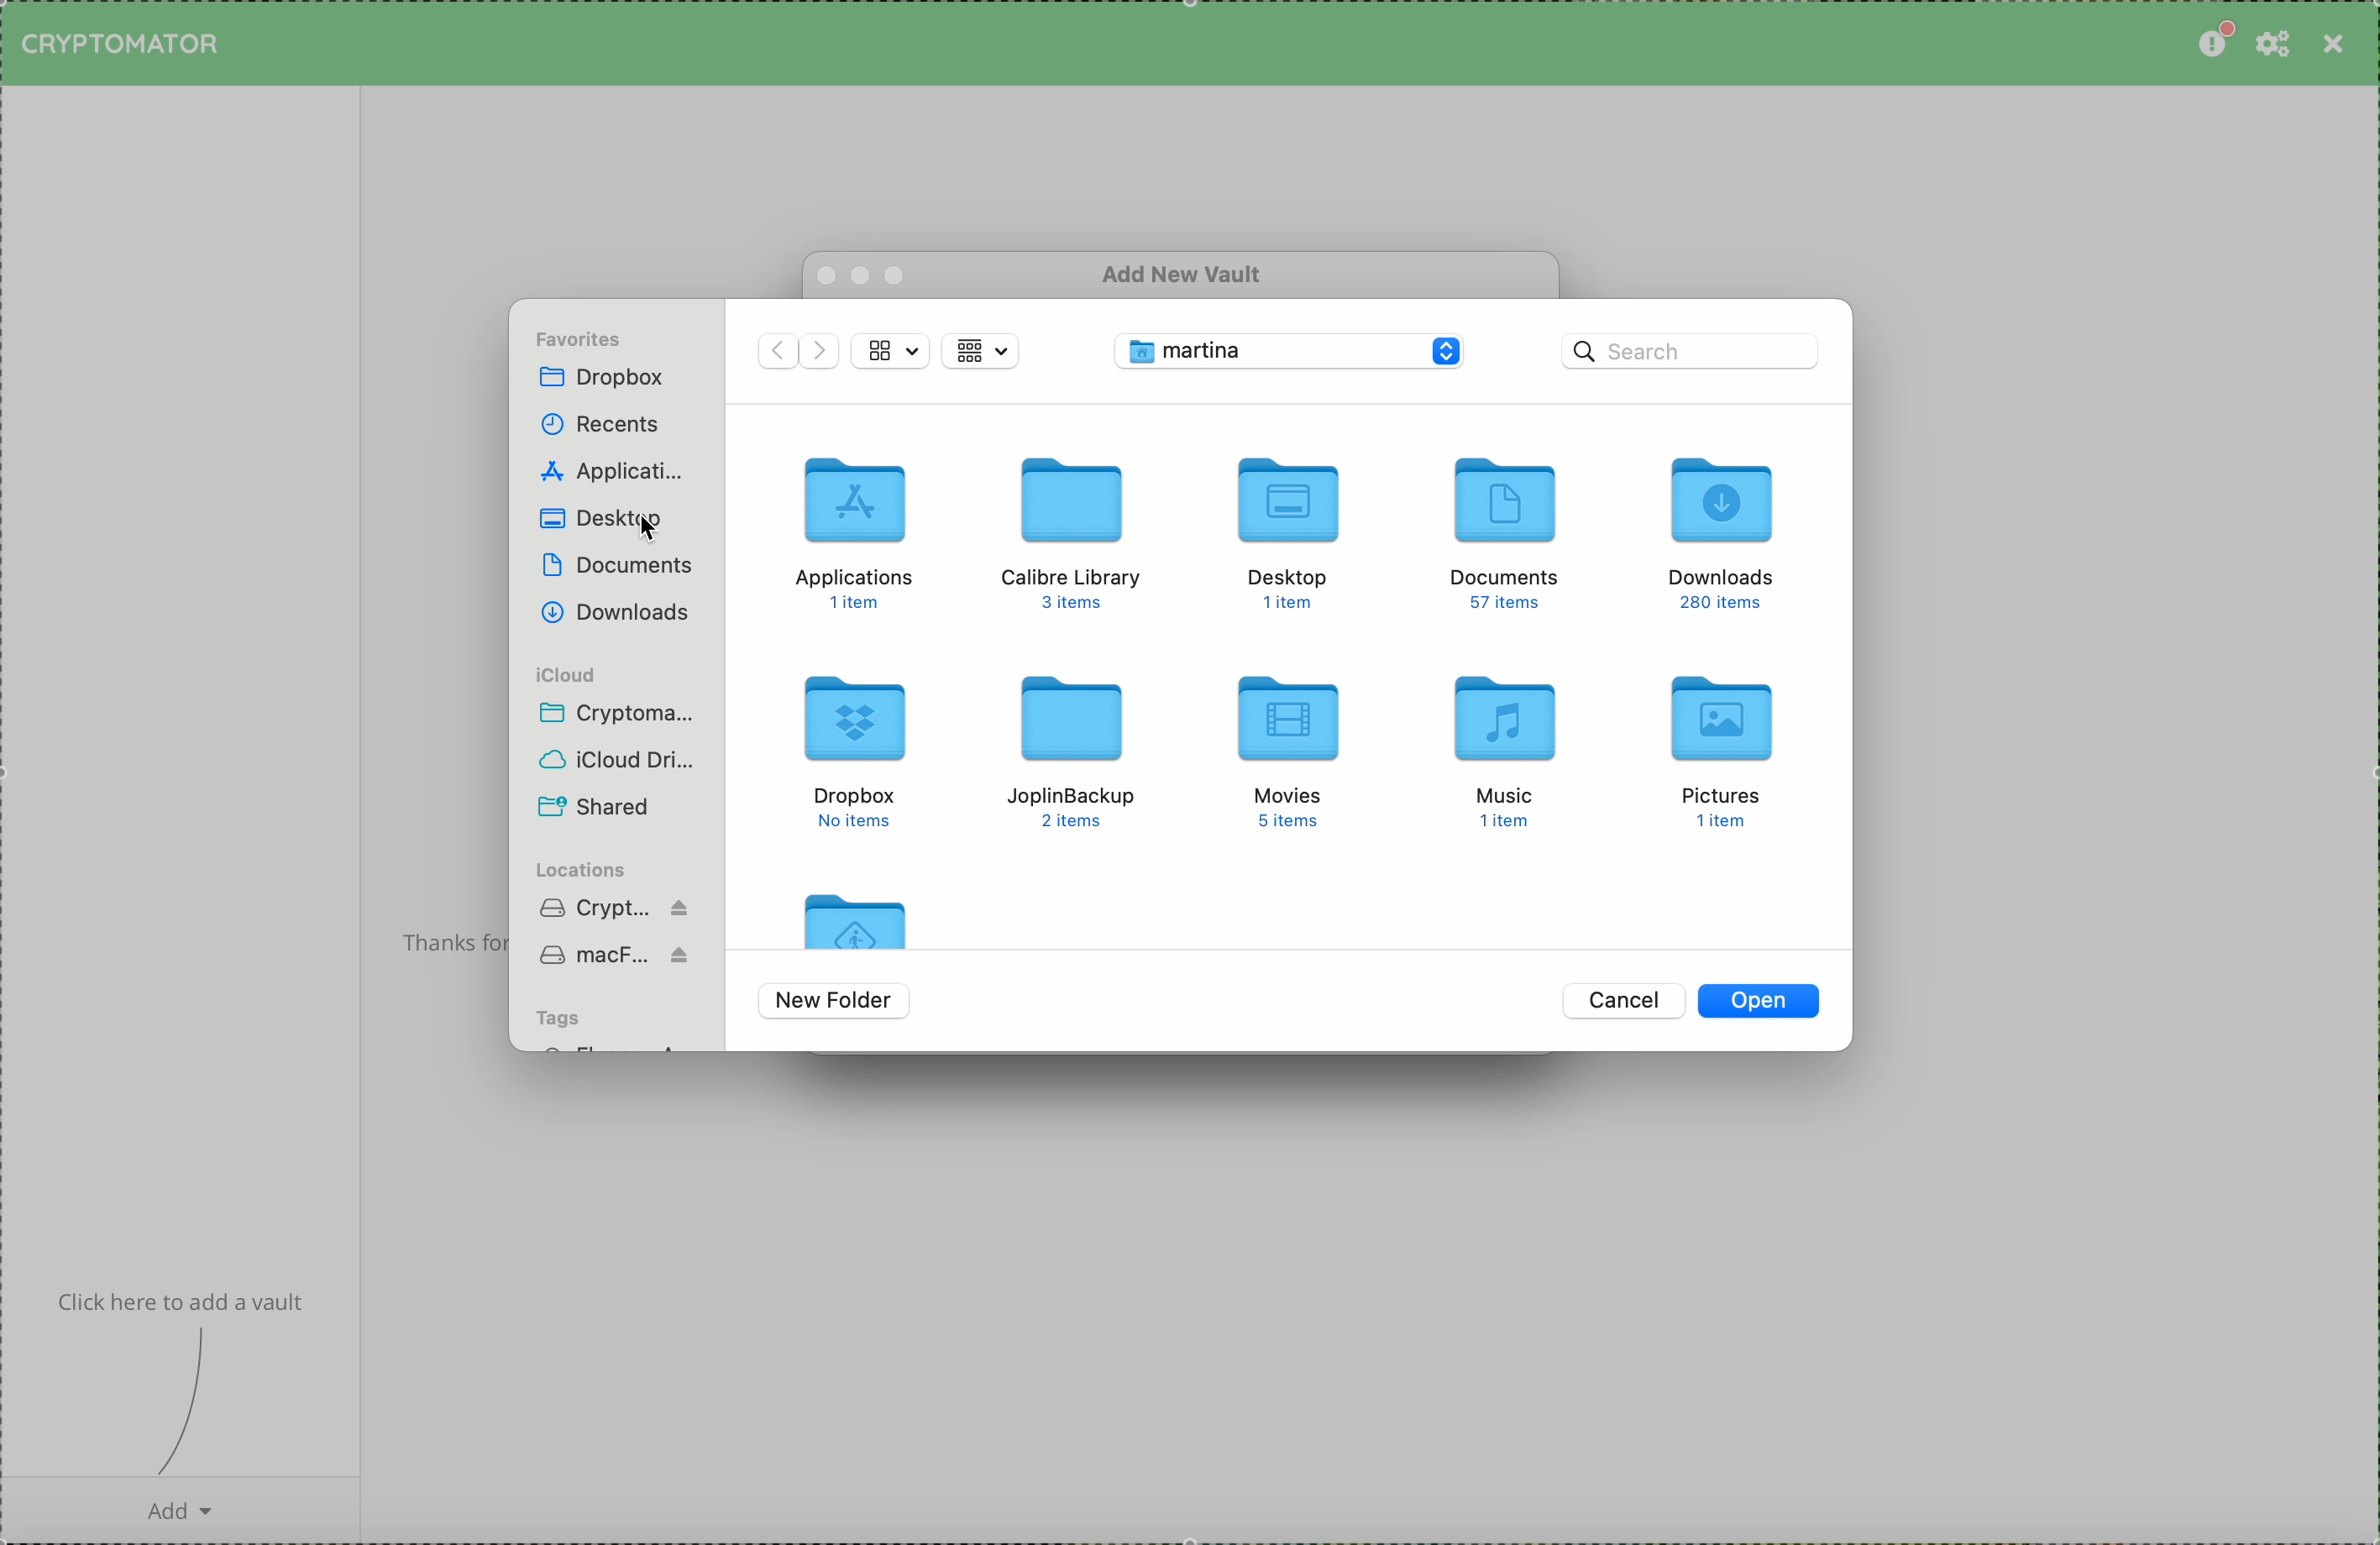 The width and height of the screenshot is (2380, 1545). Describe the element at coordinates (1506, 747) in the screenshot. I see `music` at that location.